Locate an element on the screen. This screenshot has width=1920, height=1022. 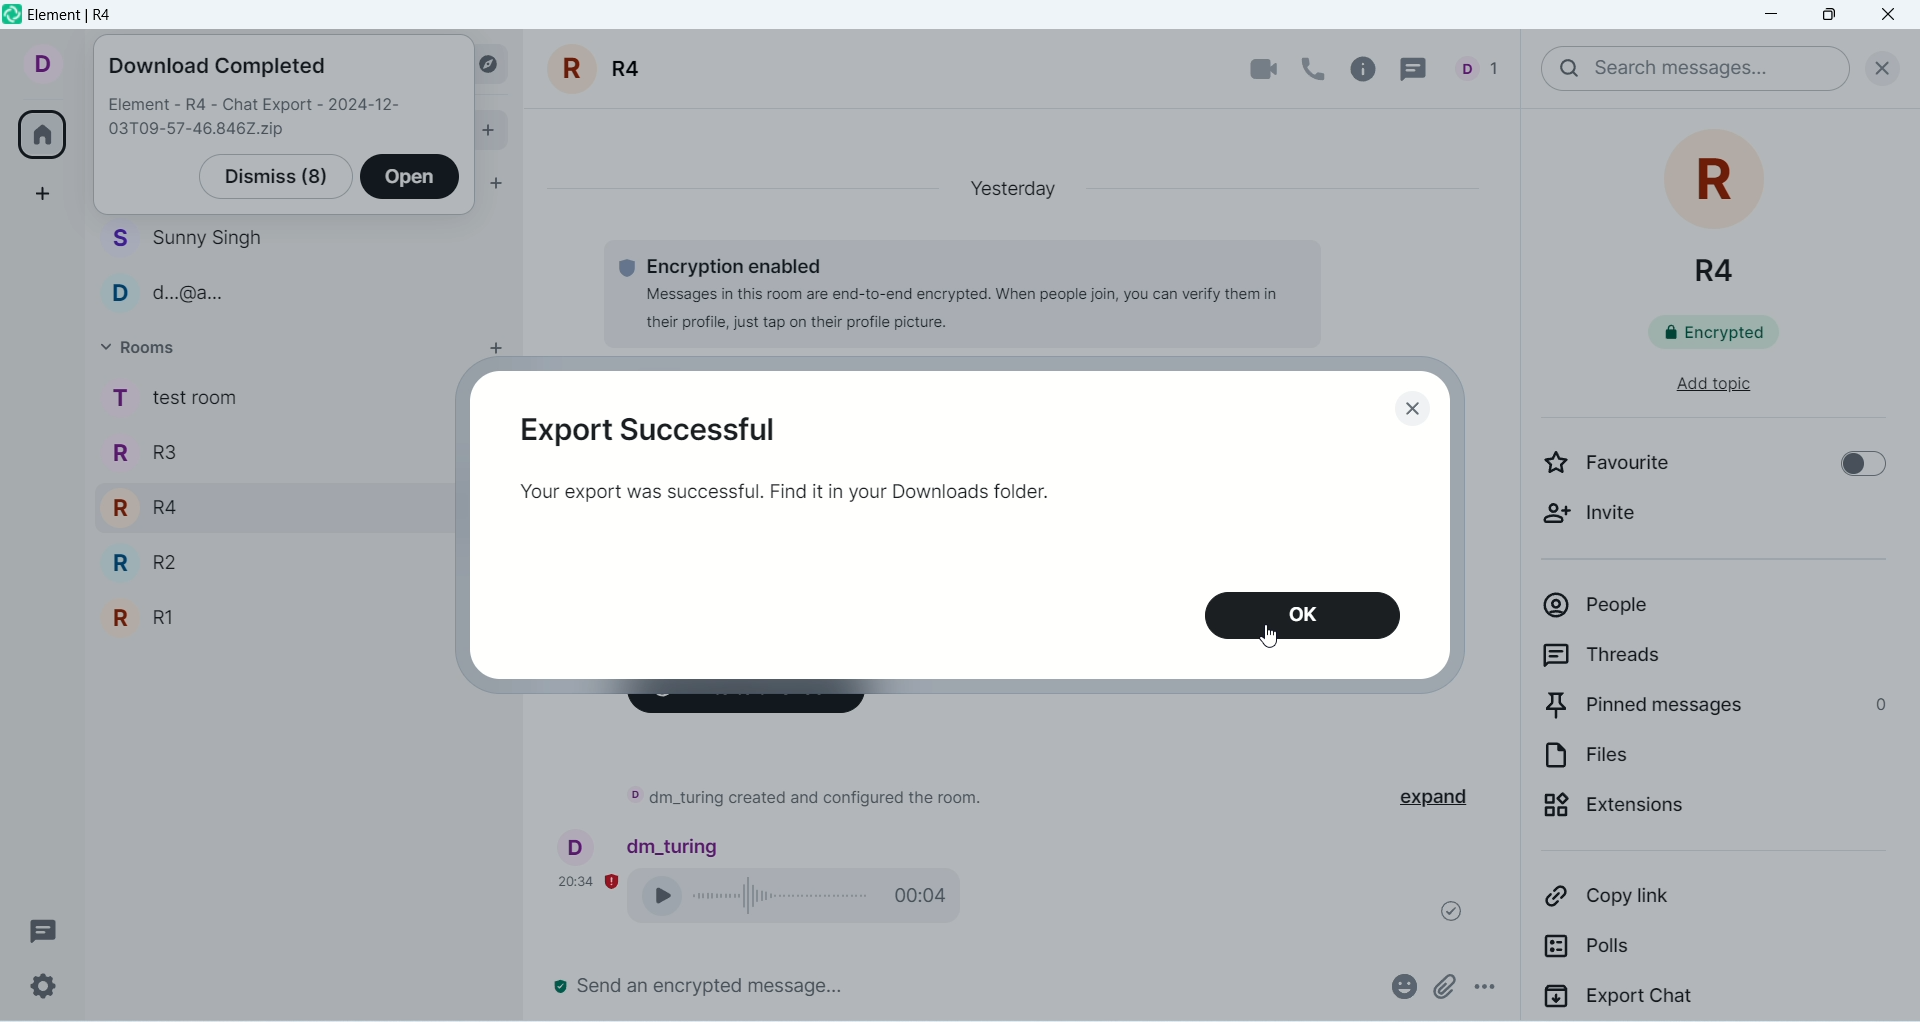
message sent is located at coordinates (1442, 906).